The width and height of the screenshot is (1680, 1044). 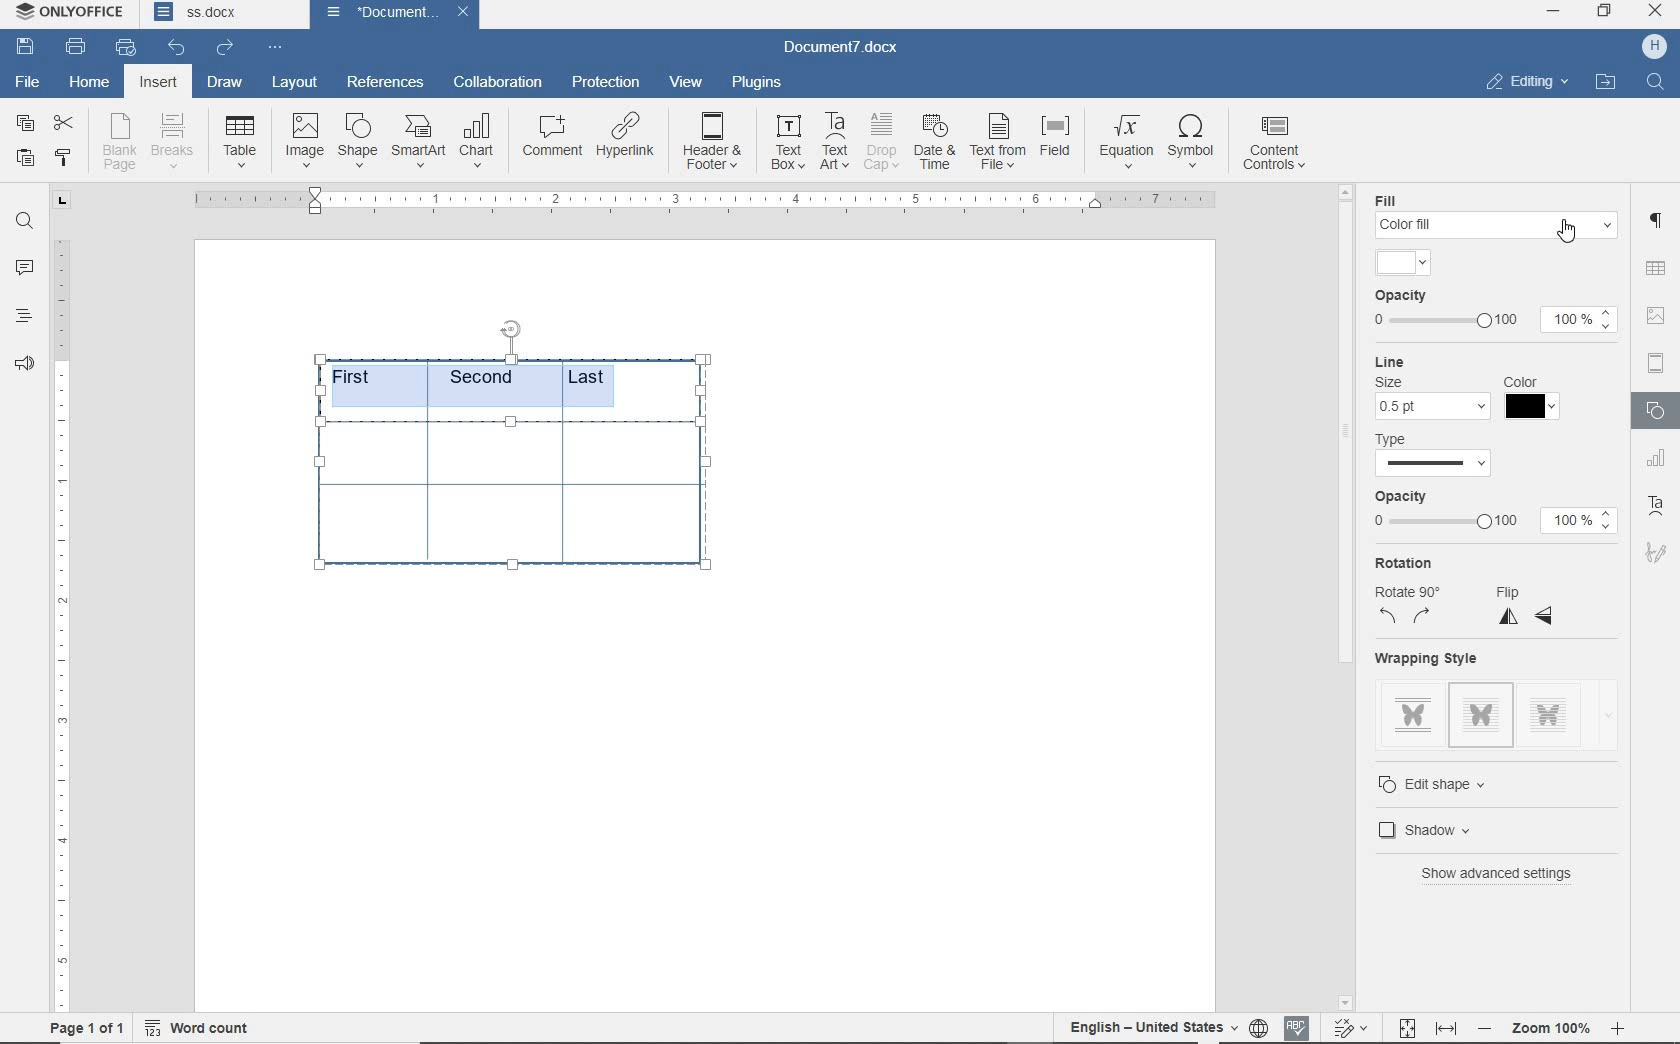 What do you see at coordinates (26, 268) in the screenshot?
I see `comments` at bounding box center [26, 268].